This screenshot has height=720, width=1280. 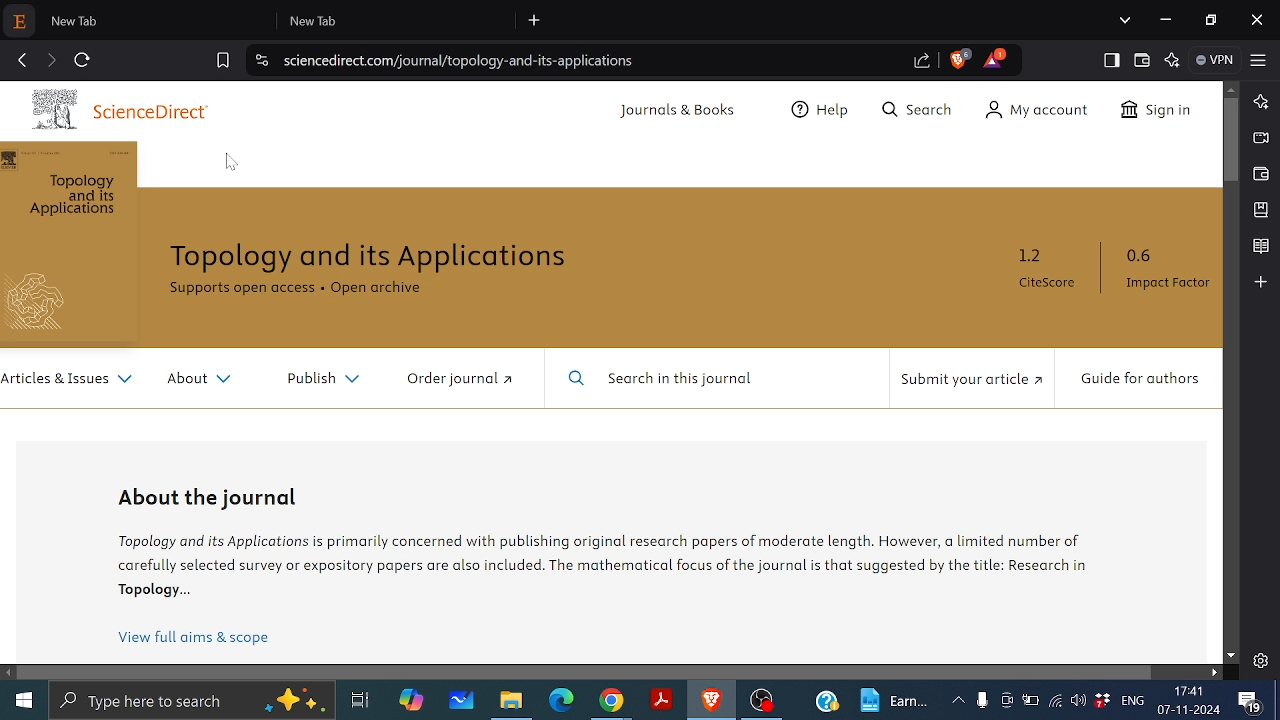 I want to click on L, so click(x=1260, y=102).